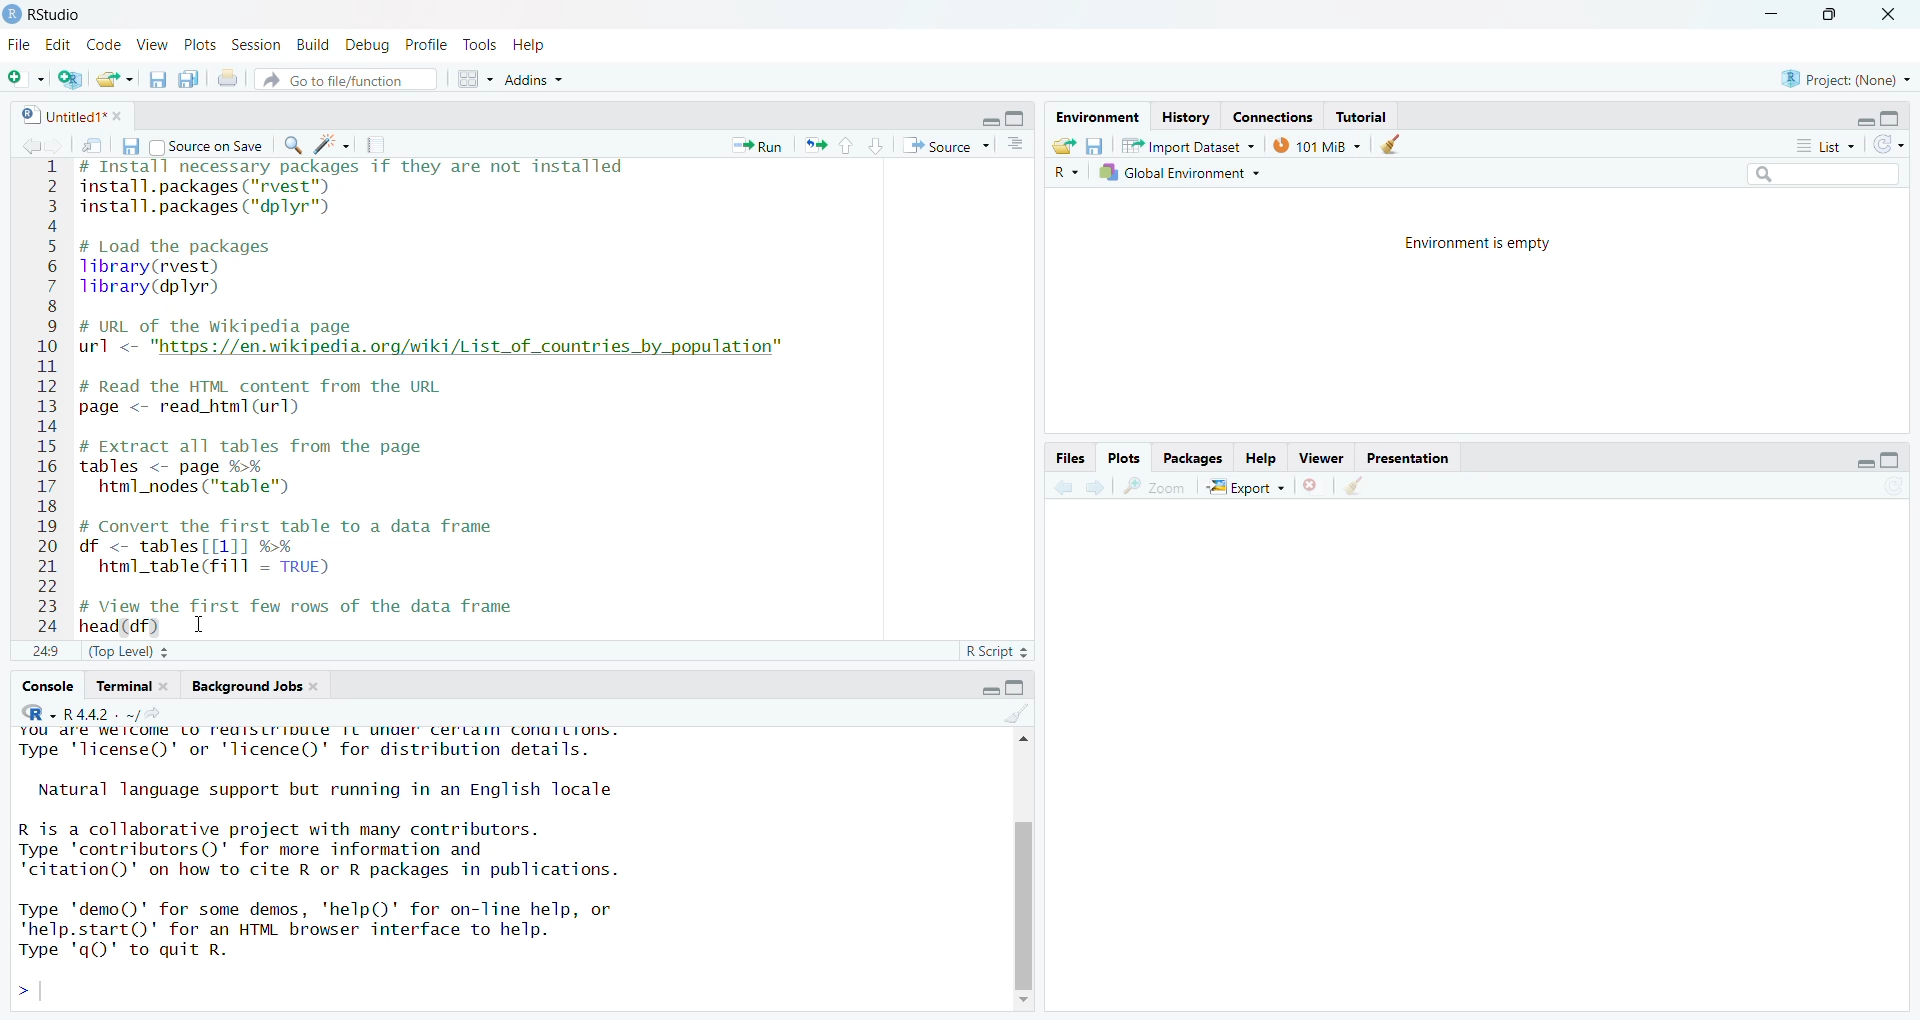 This screenshot has height=1020, width=1920. What do you see at coordinates (1181, 172) in the screenshot?
I see `Global Environment` at bounding box center [1181, 172].